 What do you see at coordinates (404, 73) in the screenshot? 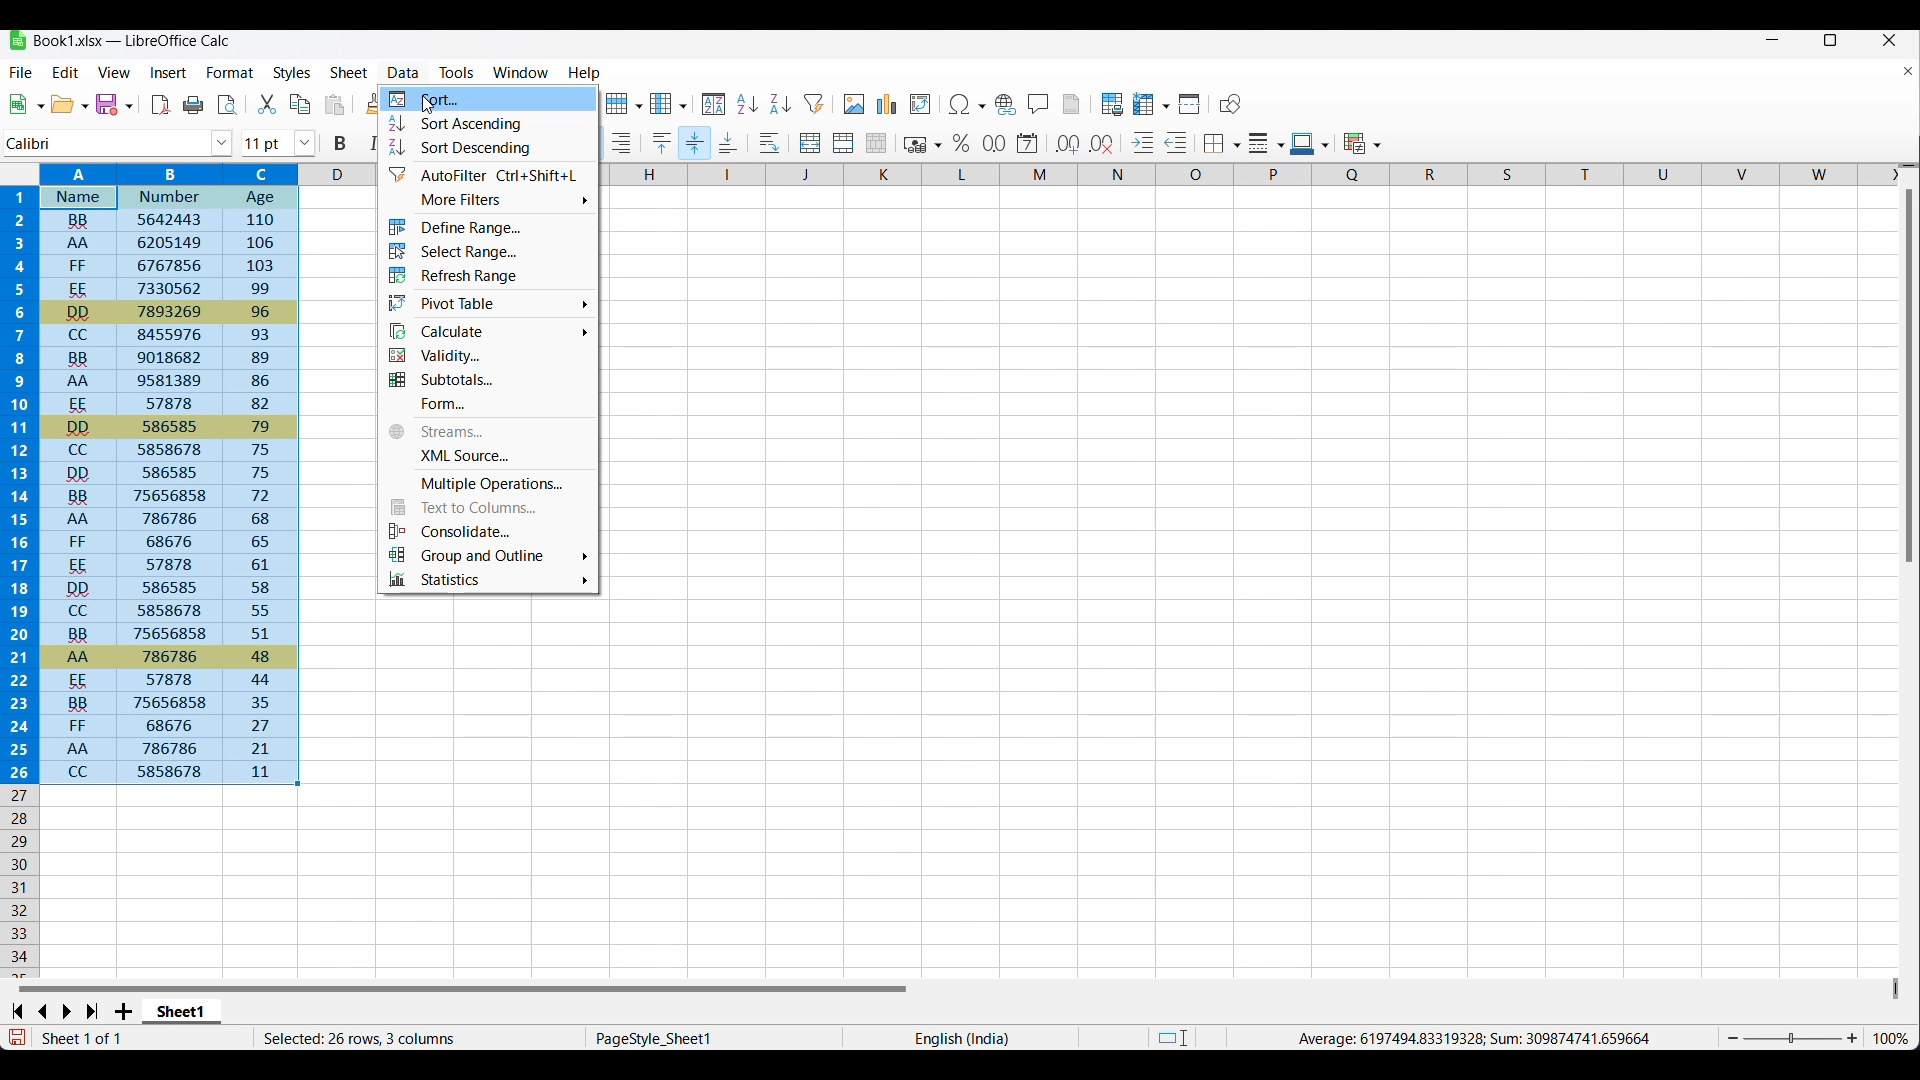
I see `Data menu` at bounding box center [404, 73].